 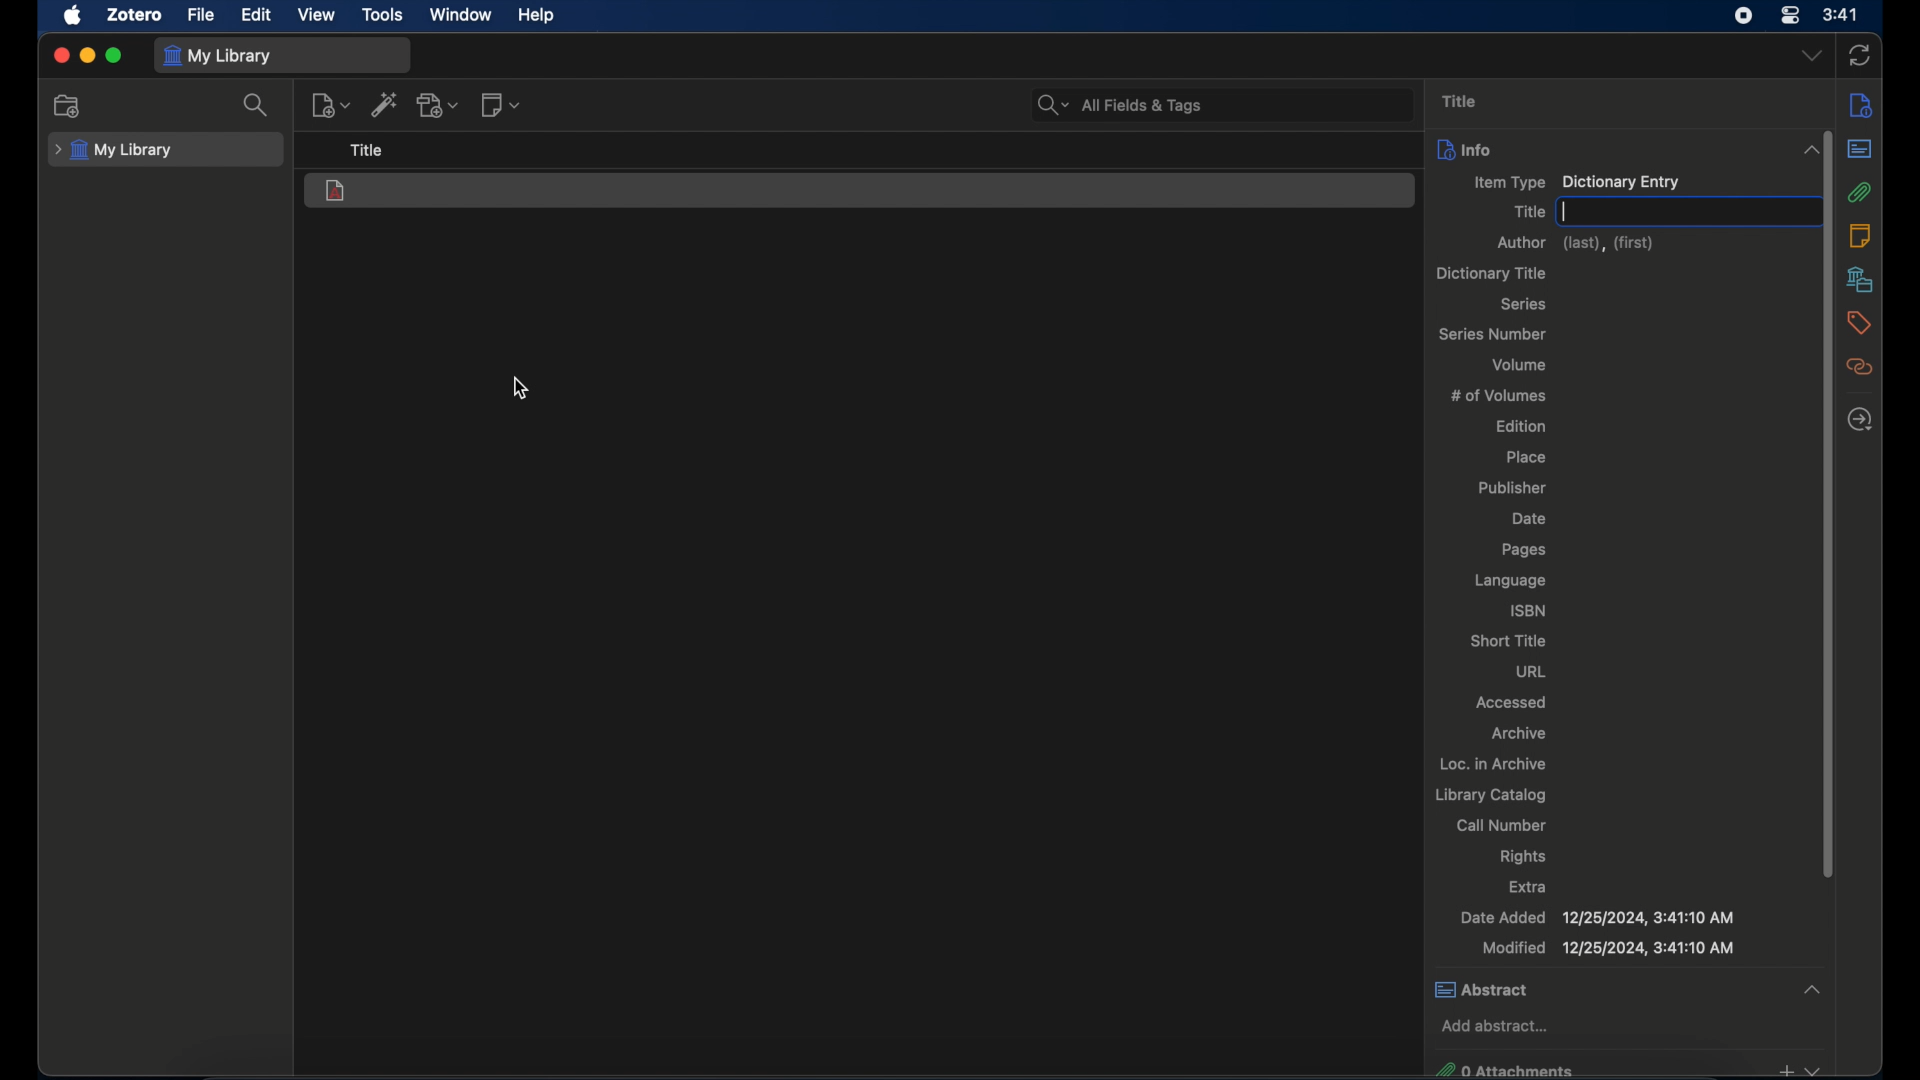 What do you see at coordinates (1520, 734) in the screenshot?
I see `archive` at bounding box center [1520, 734].